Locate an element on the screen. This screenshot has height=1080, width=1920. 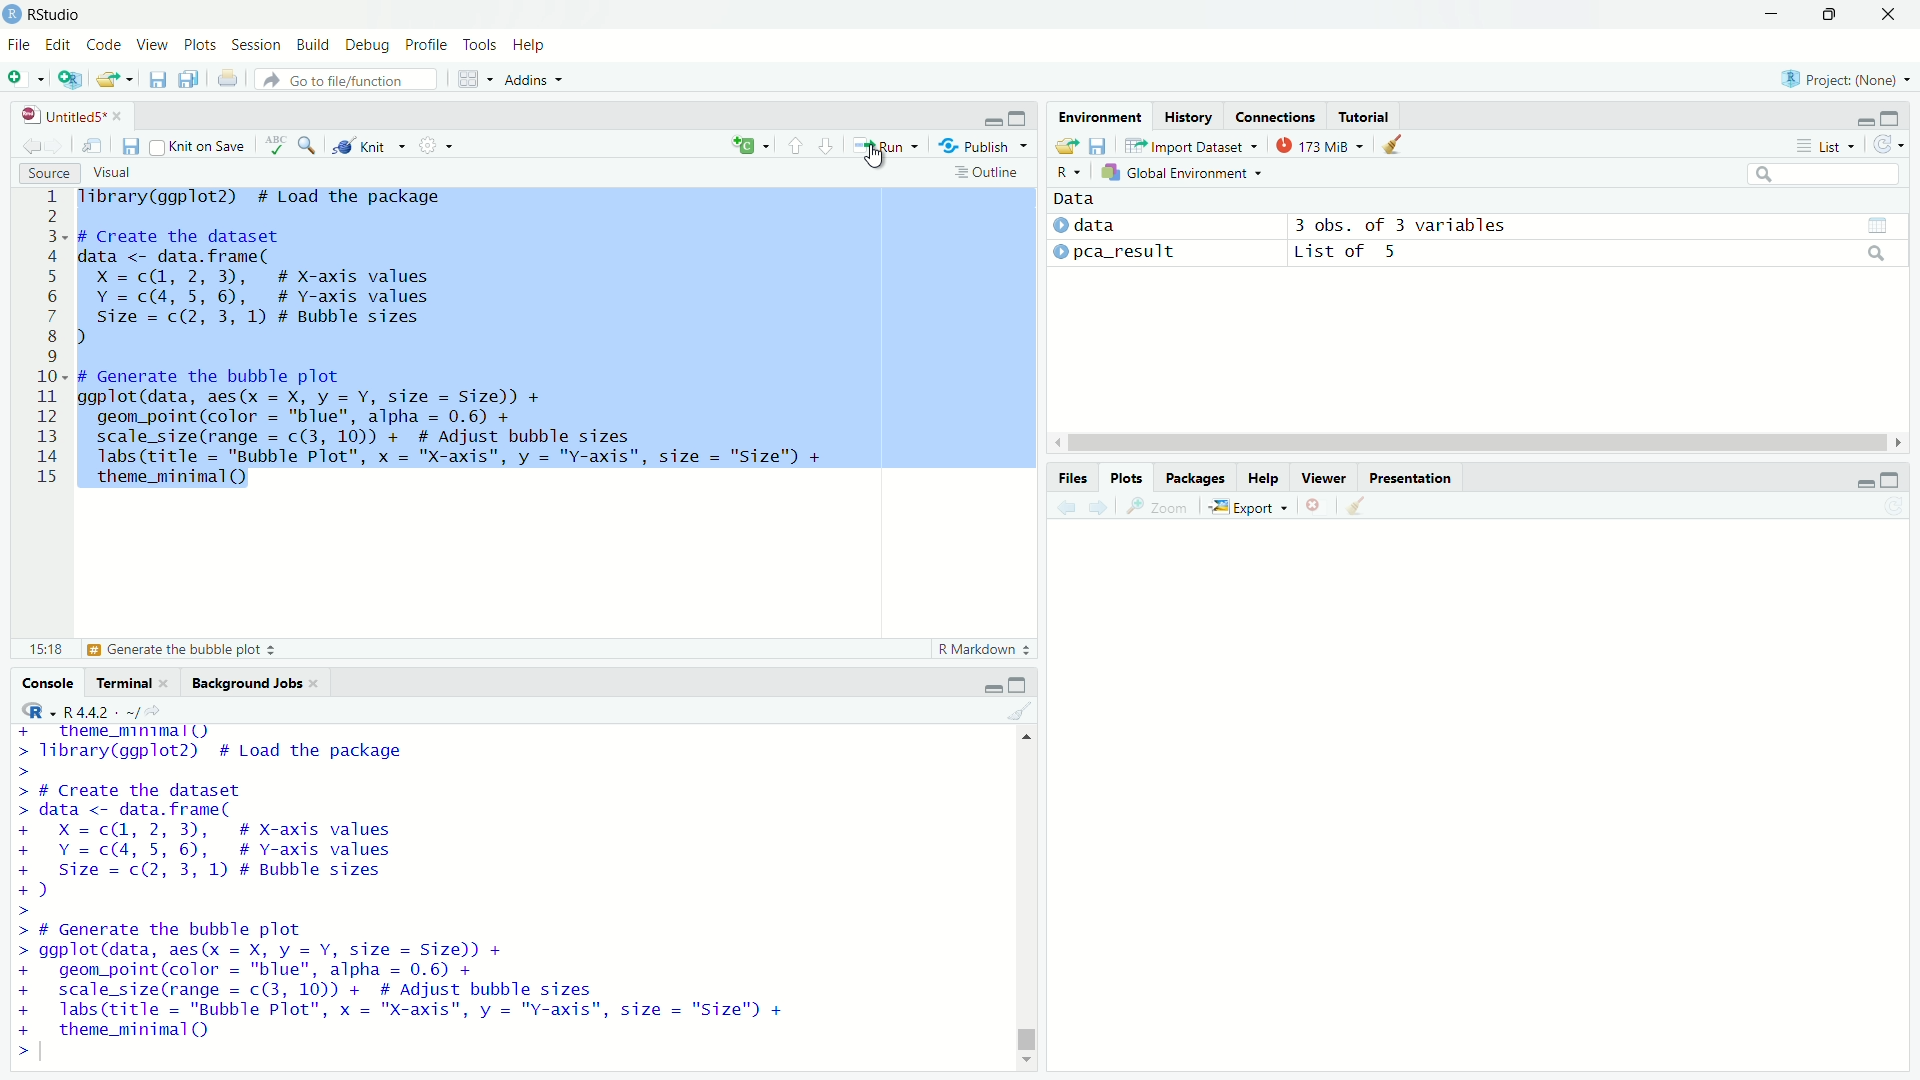
minimize is located at coordinates (1770, 15).